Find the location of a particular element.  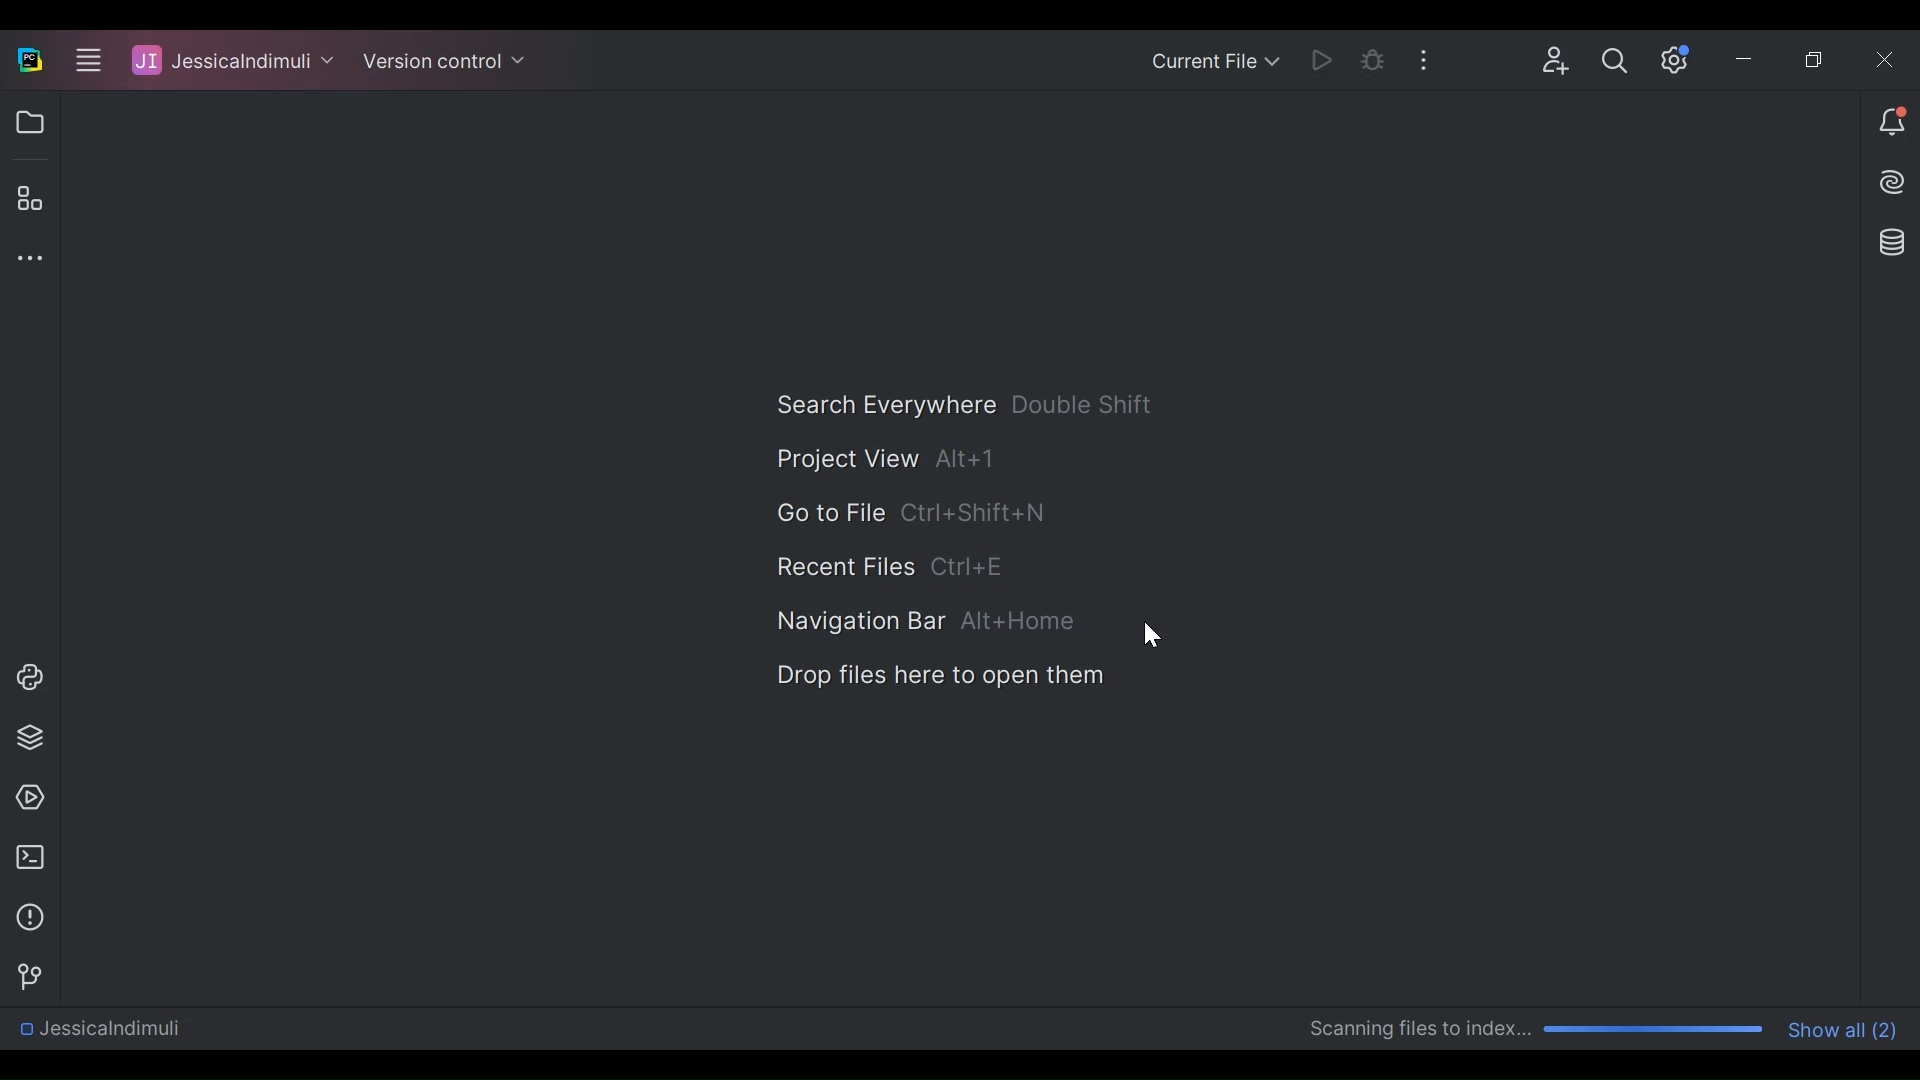

Settings is located at coordinates (1614, 59).